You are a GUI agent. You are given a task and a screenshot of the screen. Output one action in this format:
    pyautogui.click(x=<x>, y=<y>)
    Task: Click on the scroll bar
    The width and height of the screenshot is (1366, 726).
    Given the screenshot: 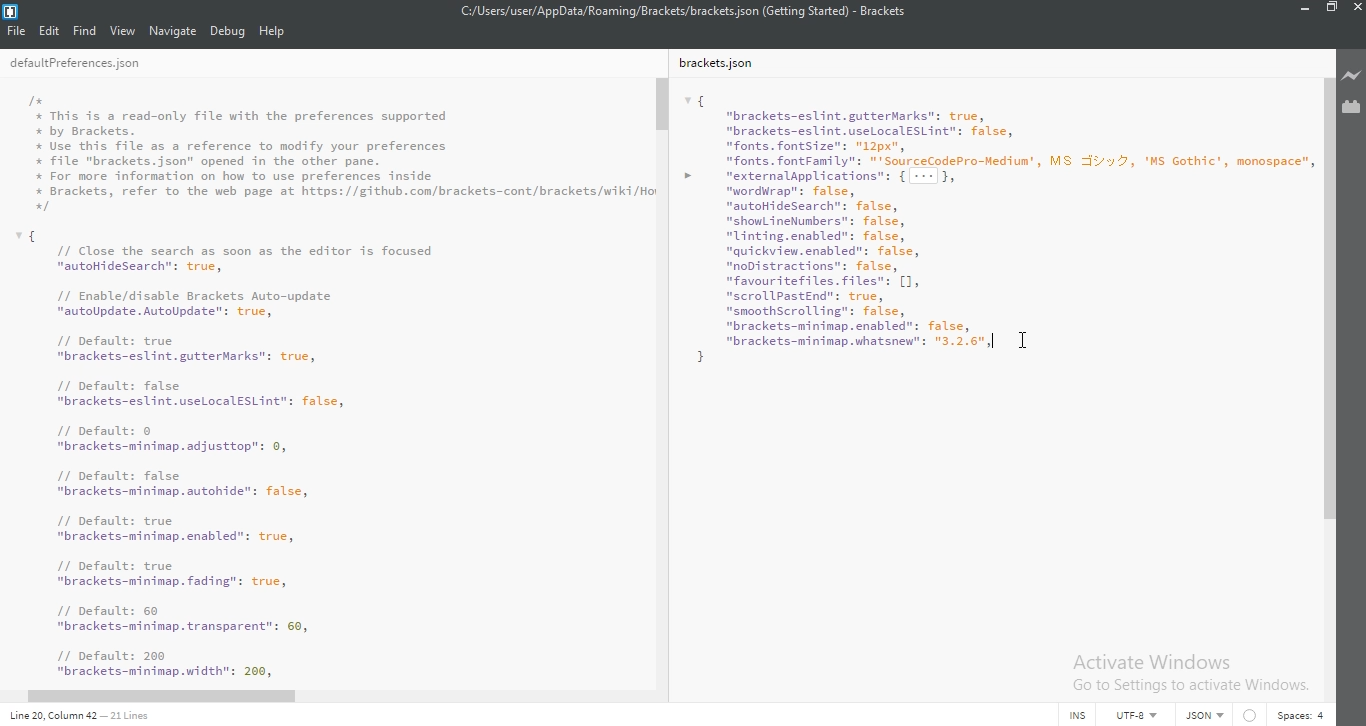 What is the action you would take?
    pyautogui.click(x=174, y=697)
    